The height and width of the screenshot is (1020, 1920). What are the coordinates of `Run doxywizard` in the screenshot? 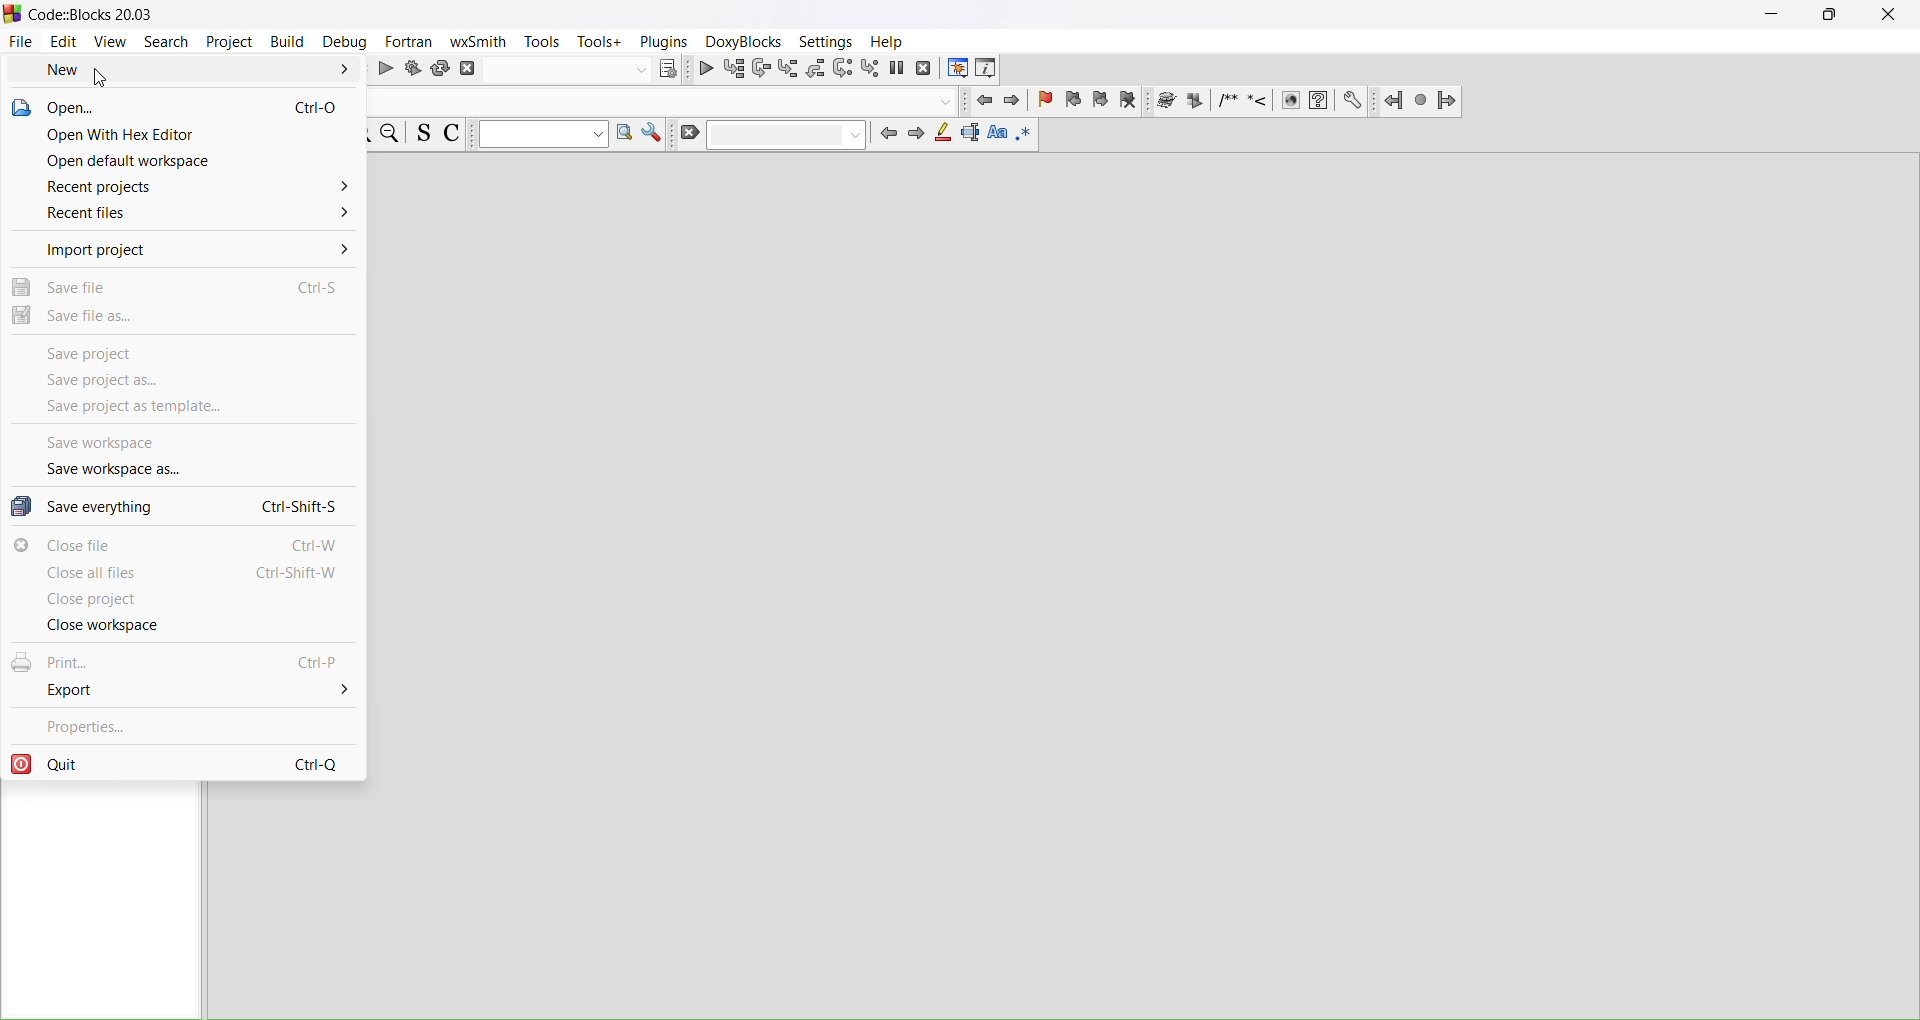 It's located at (1164, 102).